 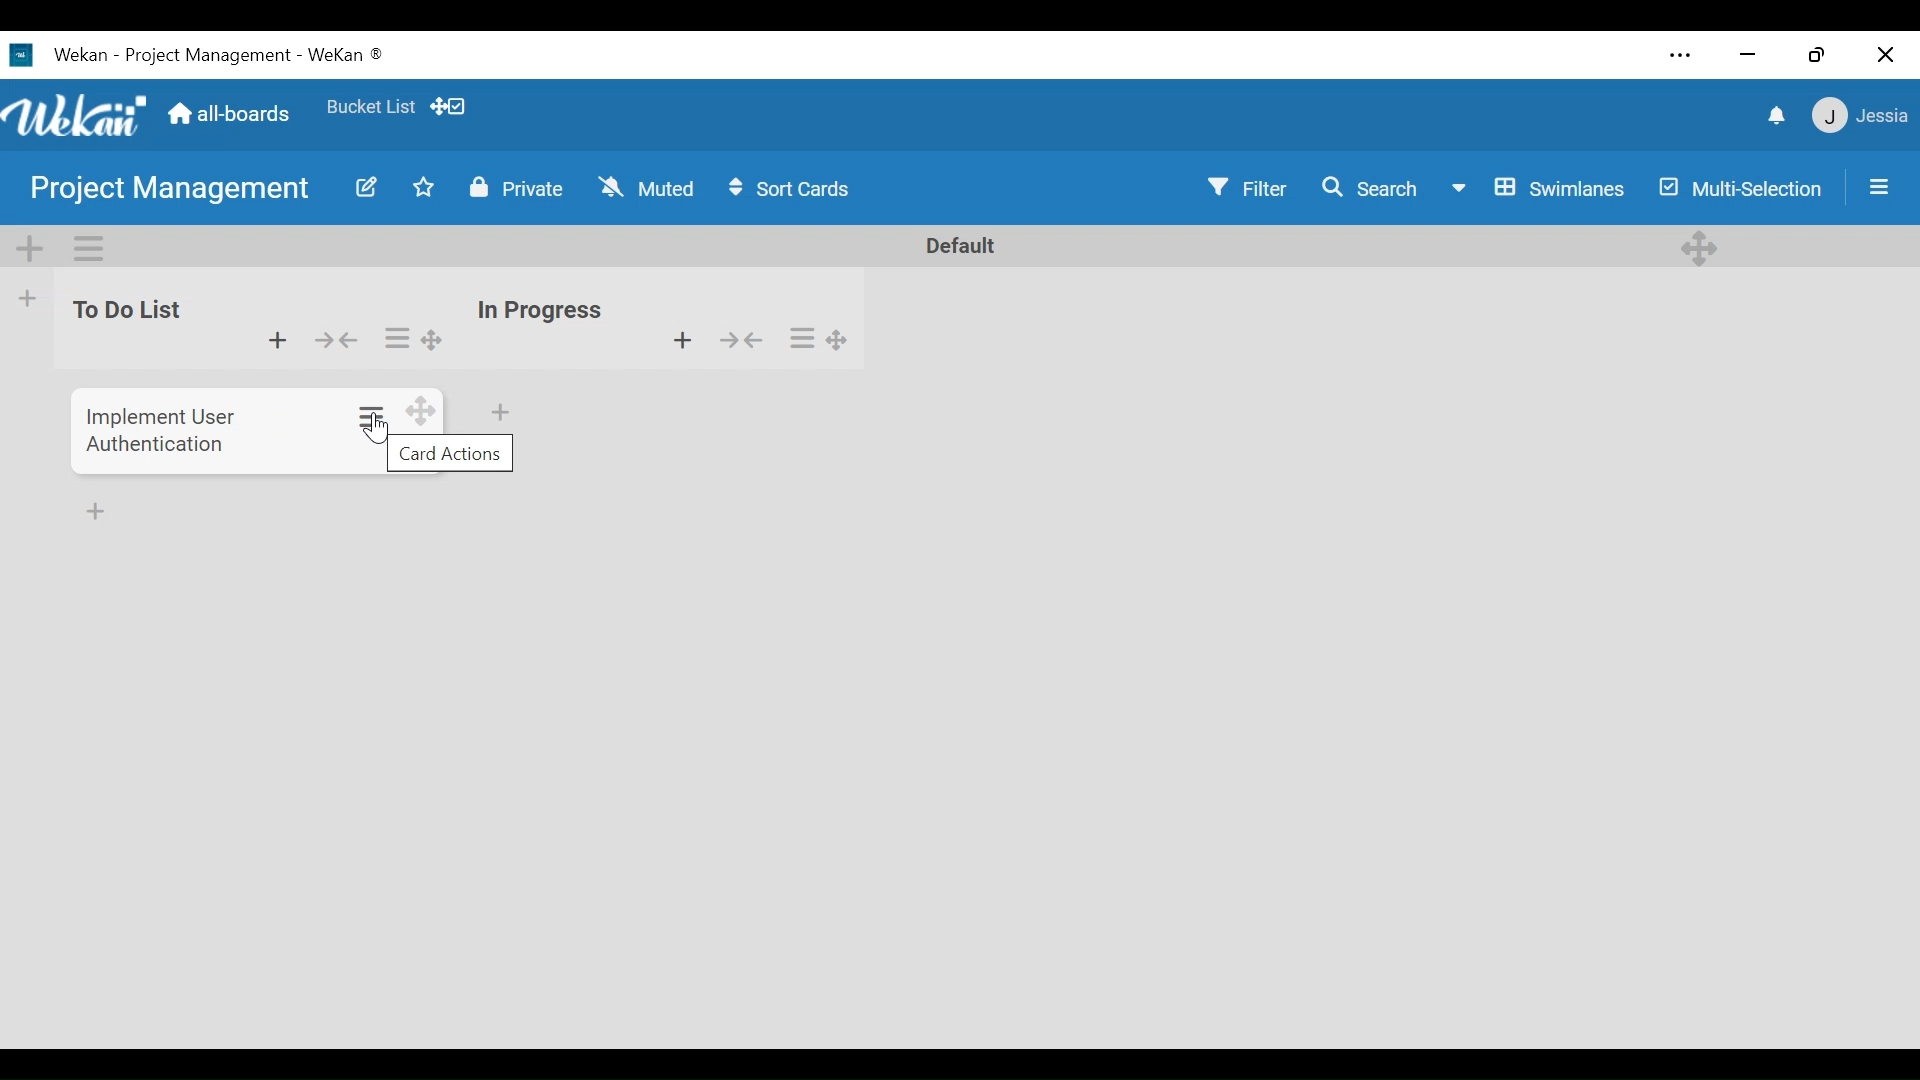 I want to click on Close, so click(x=1882, y=56).